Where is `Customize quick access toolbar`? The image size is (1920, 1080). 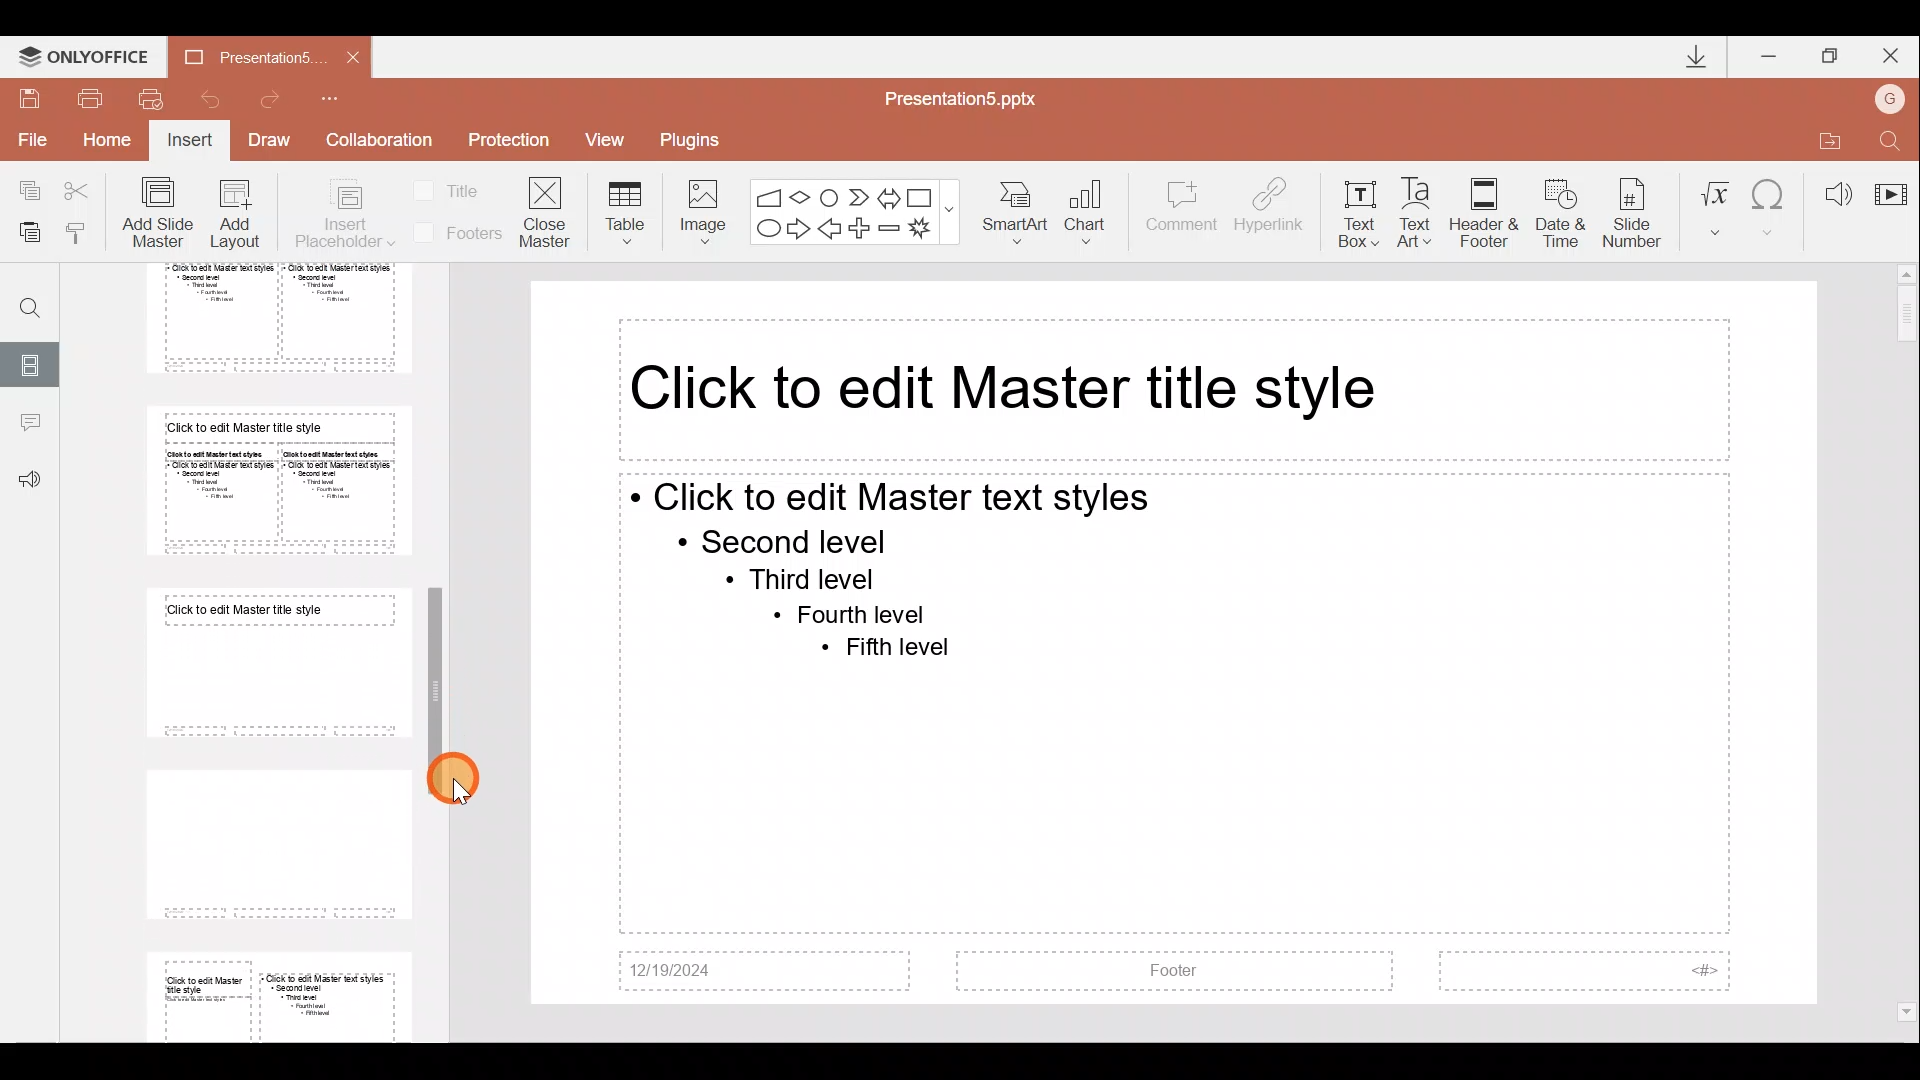 Customize quick access toolbar is located at coordinates (343, 98).